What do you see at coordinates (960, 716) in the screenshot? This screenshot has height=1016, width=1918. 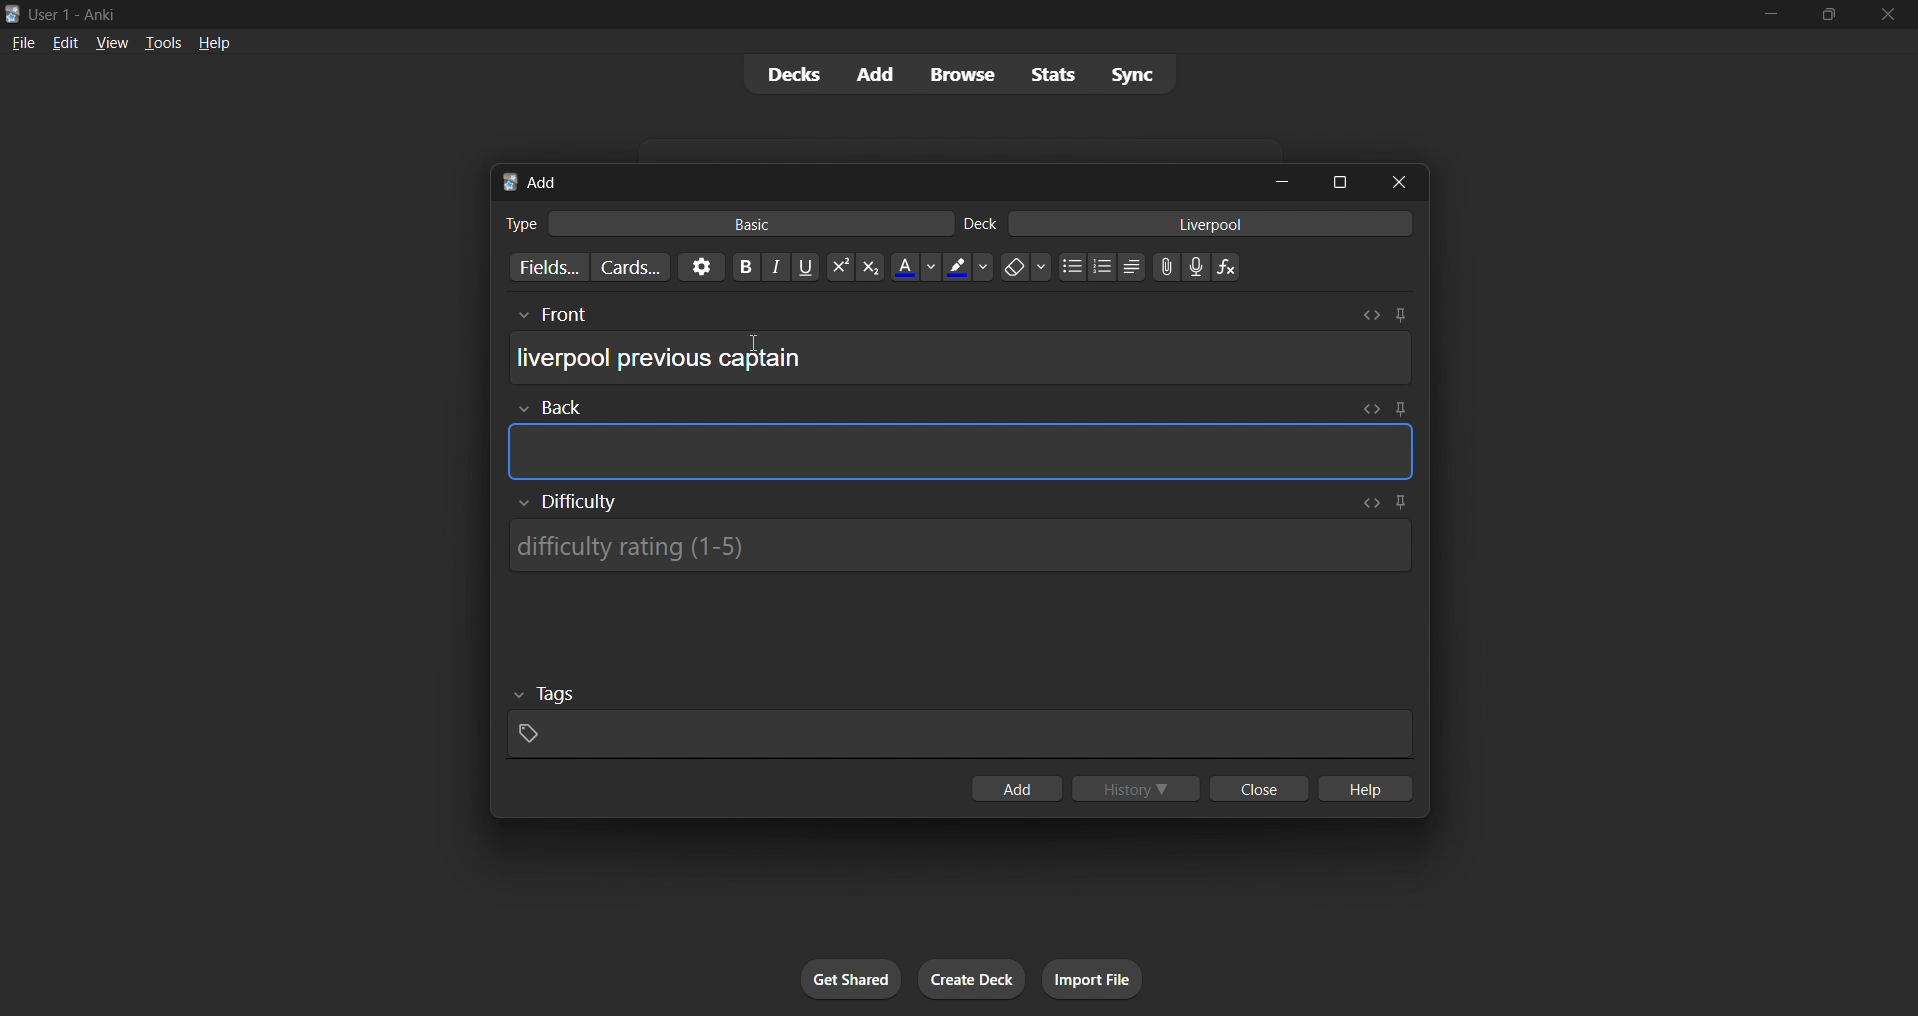 I see `card tags input box` at bounding box center [960, 716].